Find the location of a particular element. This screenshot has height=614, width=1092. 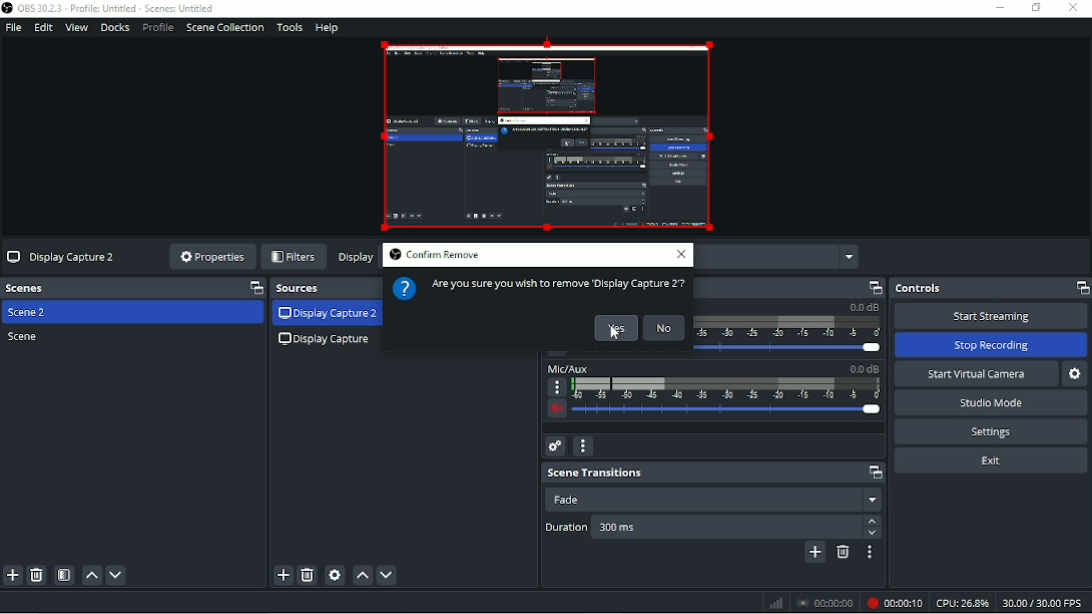

Close is located at coordinates (683, 255).